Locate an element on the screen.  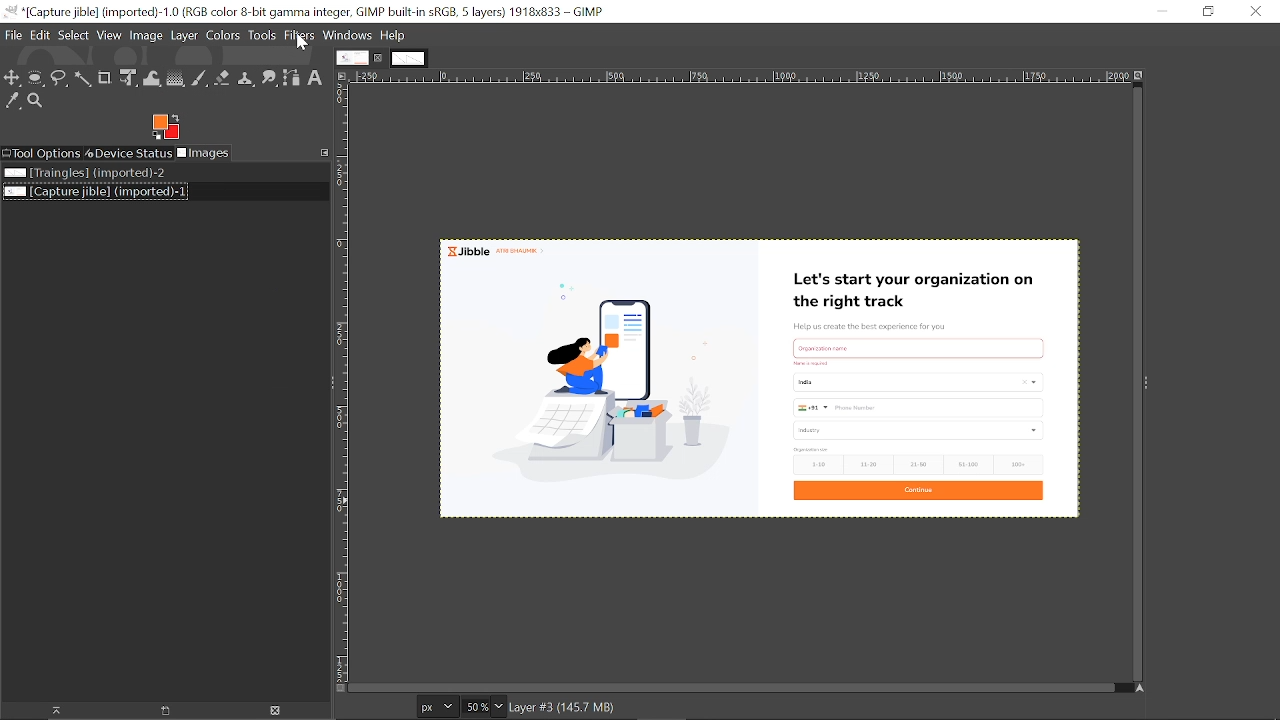
Cursor is located at coordinates (302, 42).